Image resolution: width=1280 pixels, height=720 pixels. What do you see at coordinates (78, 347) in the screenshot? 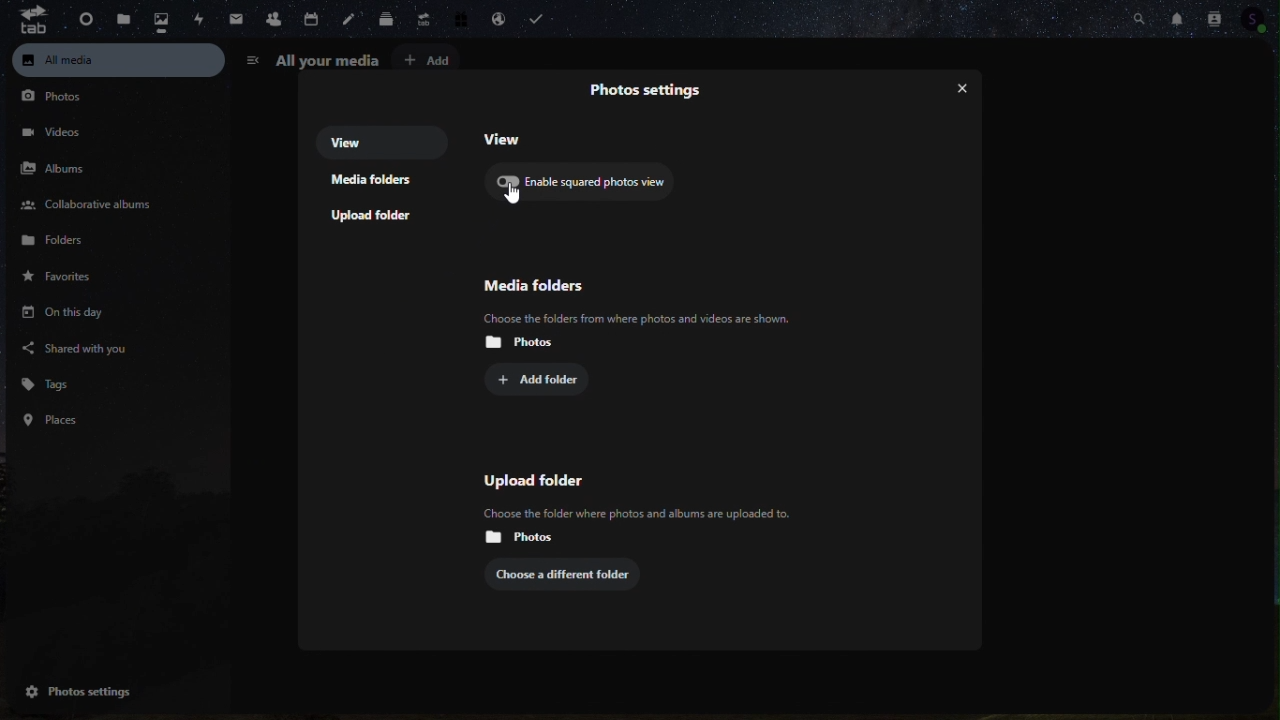
I see `Shared with you` at bounding box center [78, 347].